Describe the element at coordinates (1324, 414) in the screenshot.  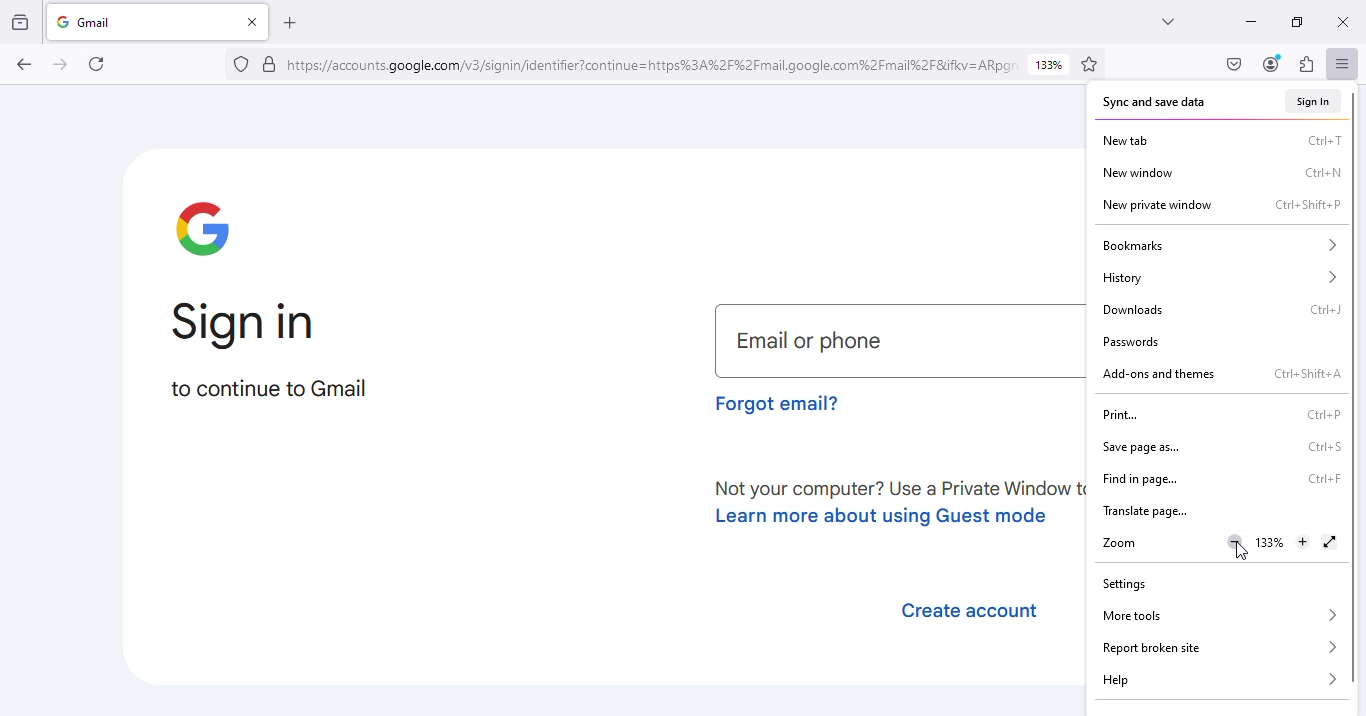
I see `shortcut for print` at that location.